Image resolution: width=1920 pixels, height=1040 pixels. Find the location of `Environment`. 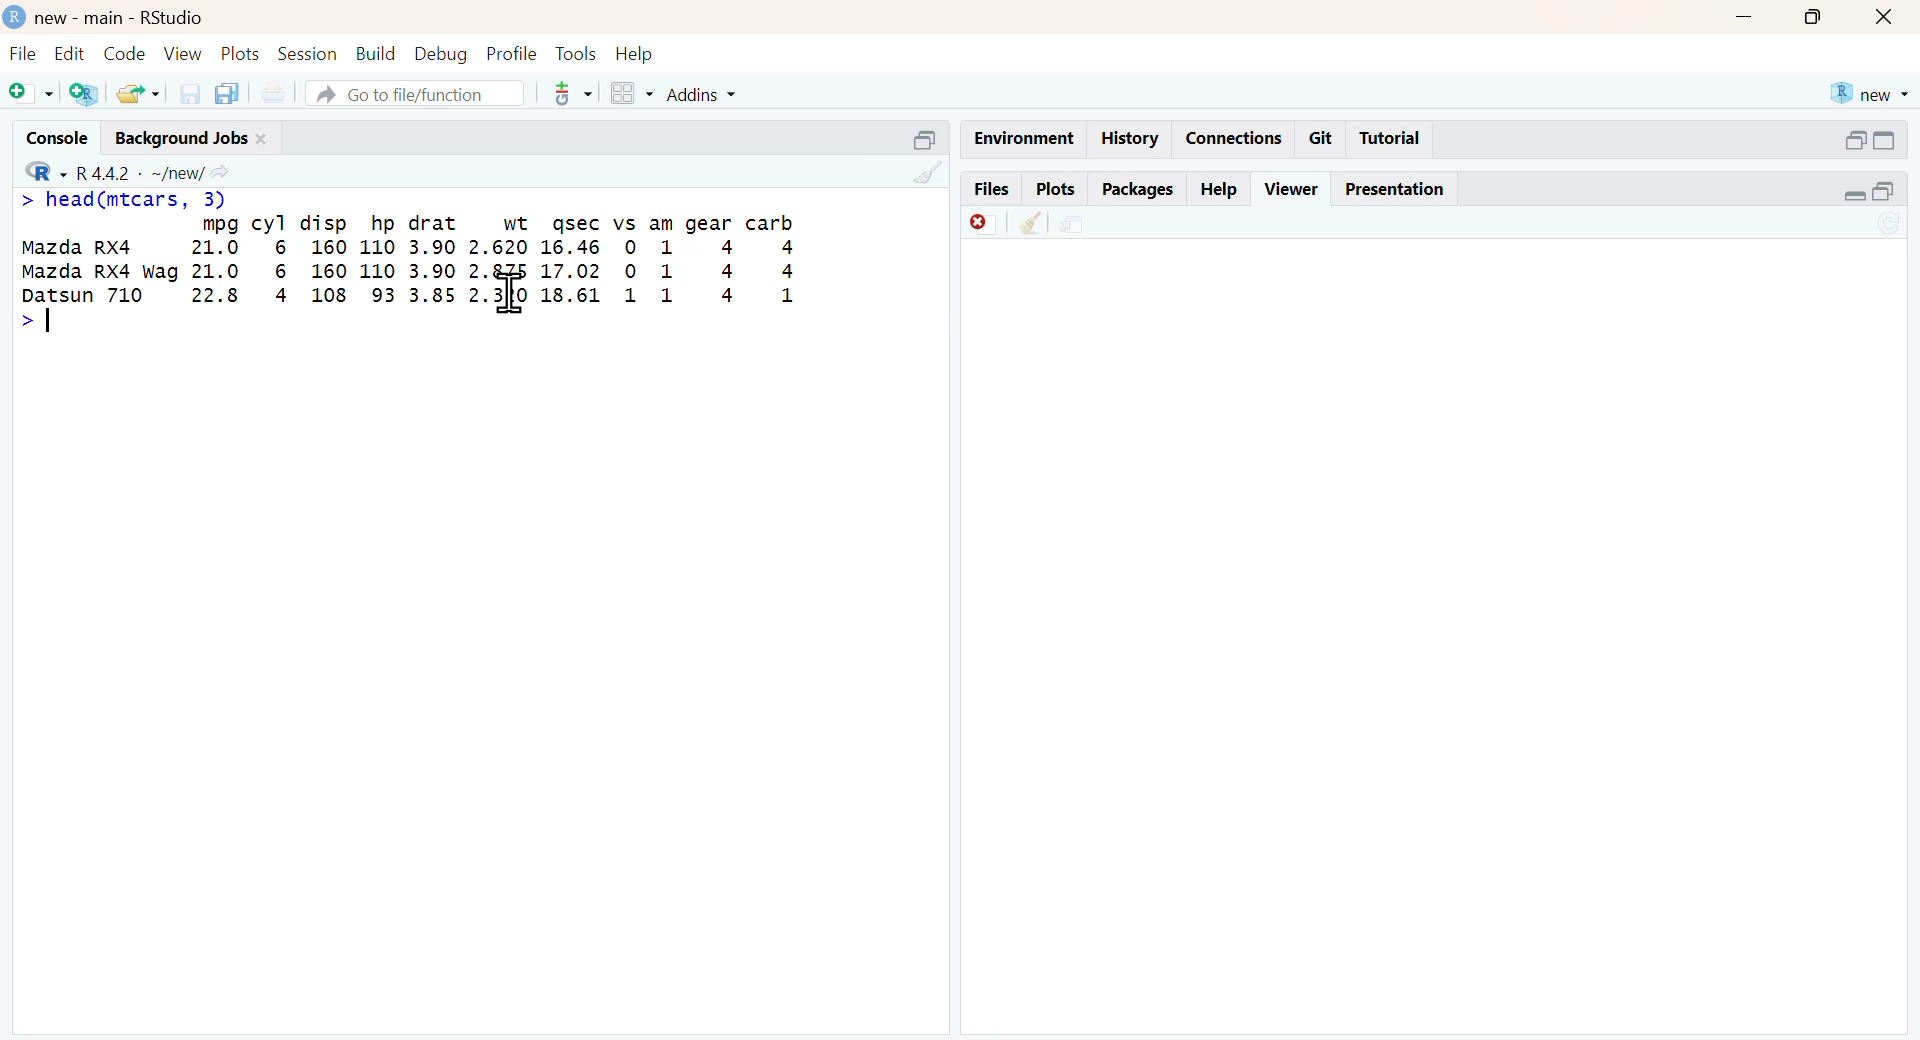

Environment is located at coordinates (1022, 137).